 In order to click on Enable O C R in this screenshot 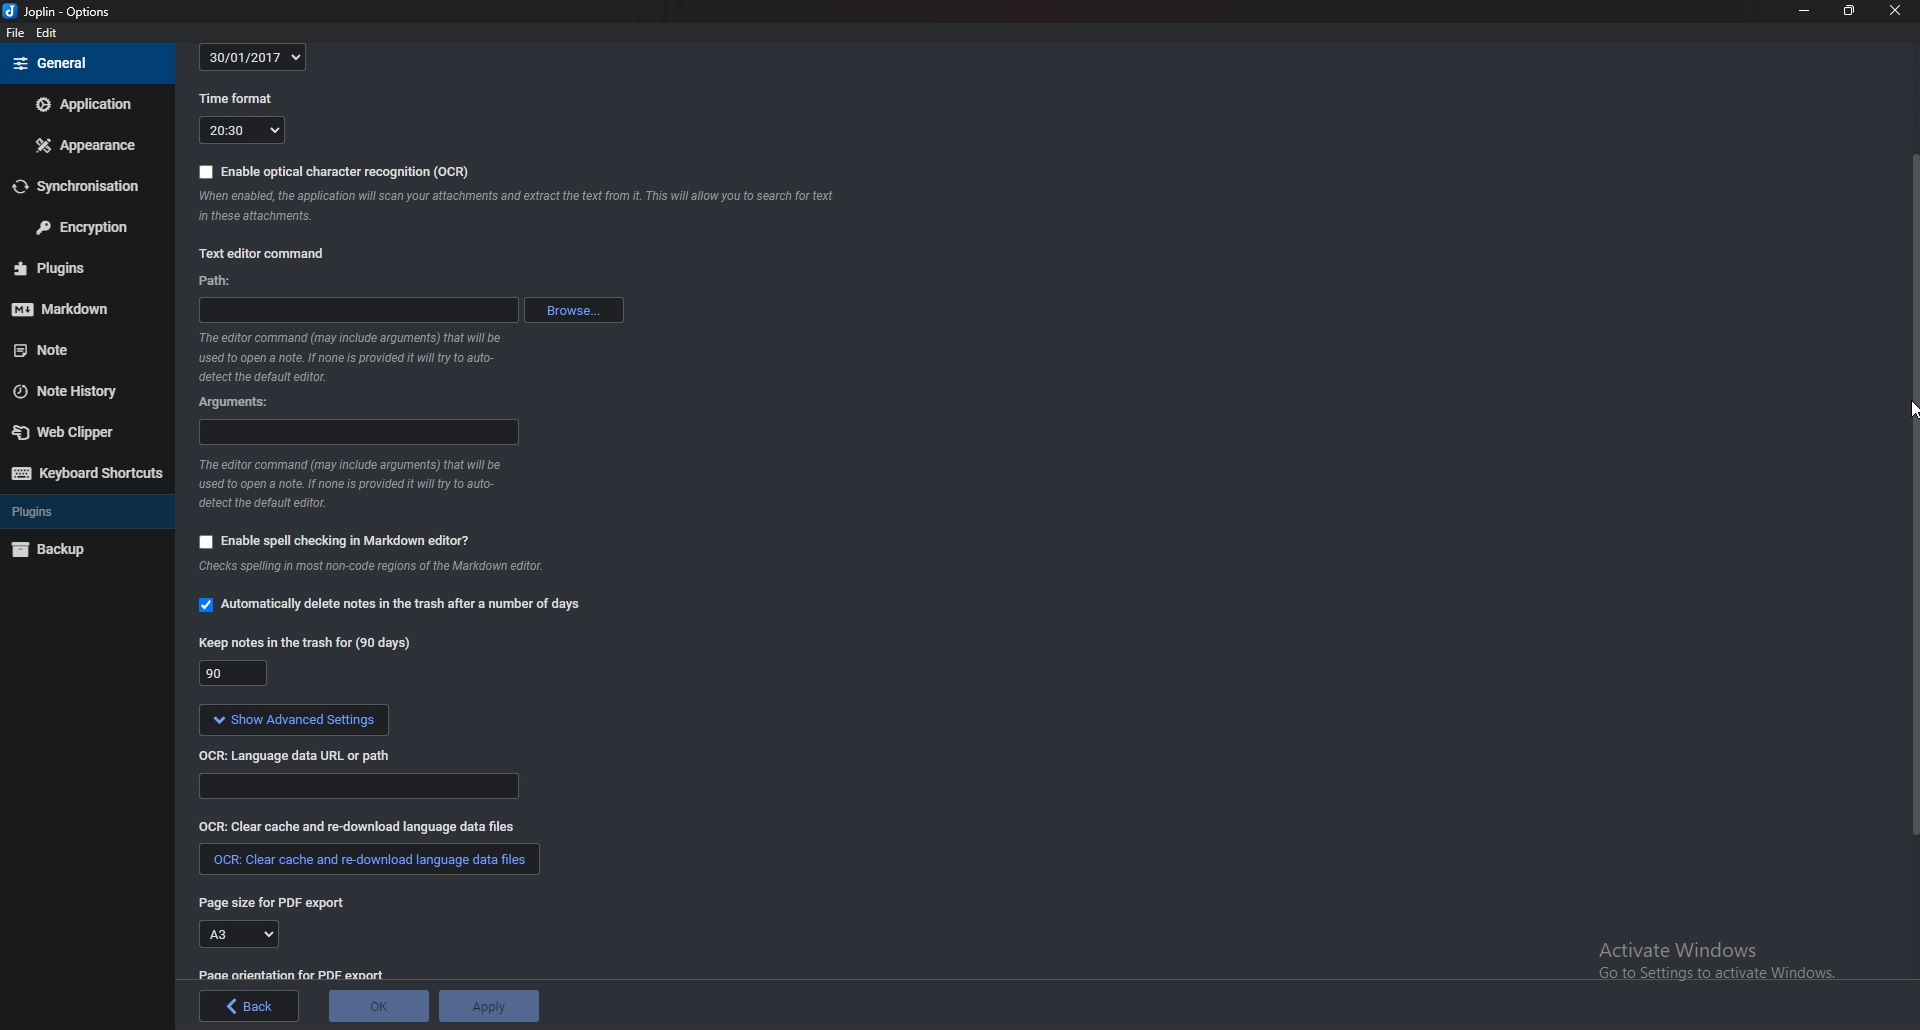, I will do `click(335, 172)`.